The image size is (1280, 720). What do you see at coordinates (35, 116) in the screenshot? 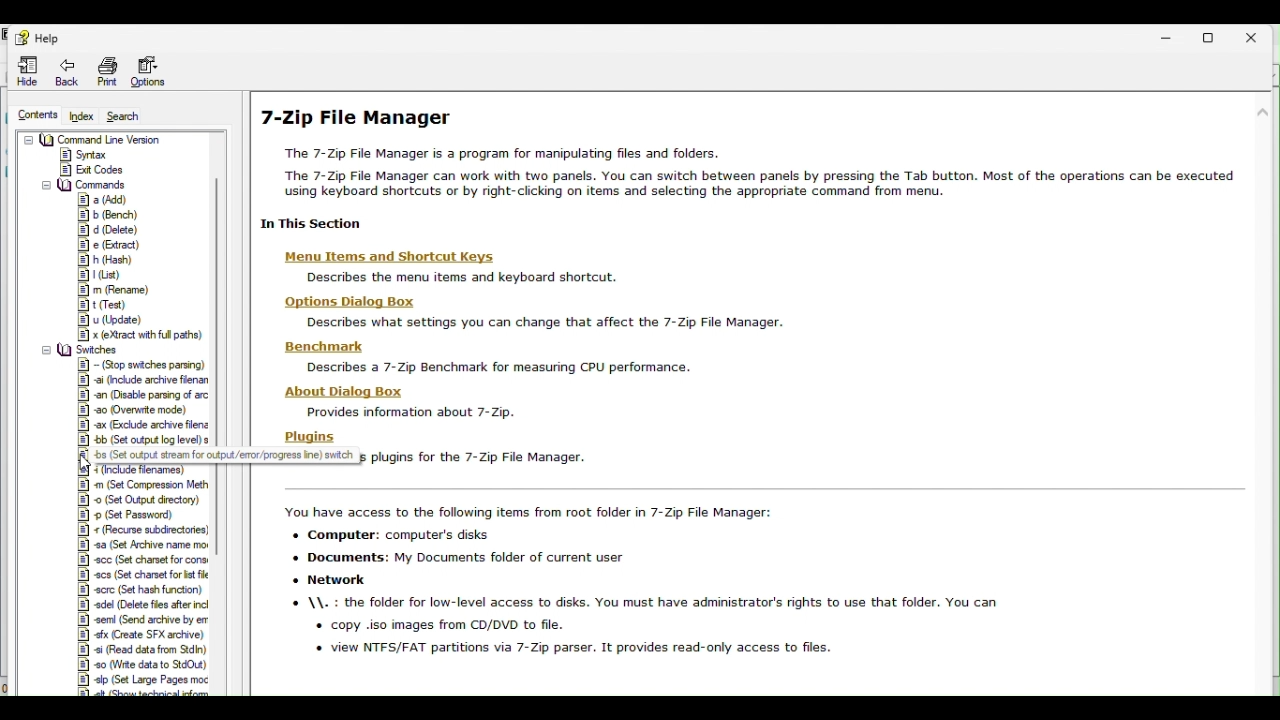
I see `contents` at bounding box center [35, 116].